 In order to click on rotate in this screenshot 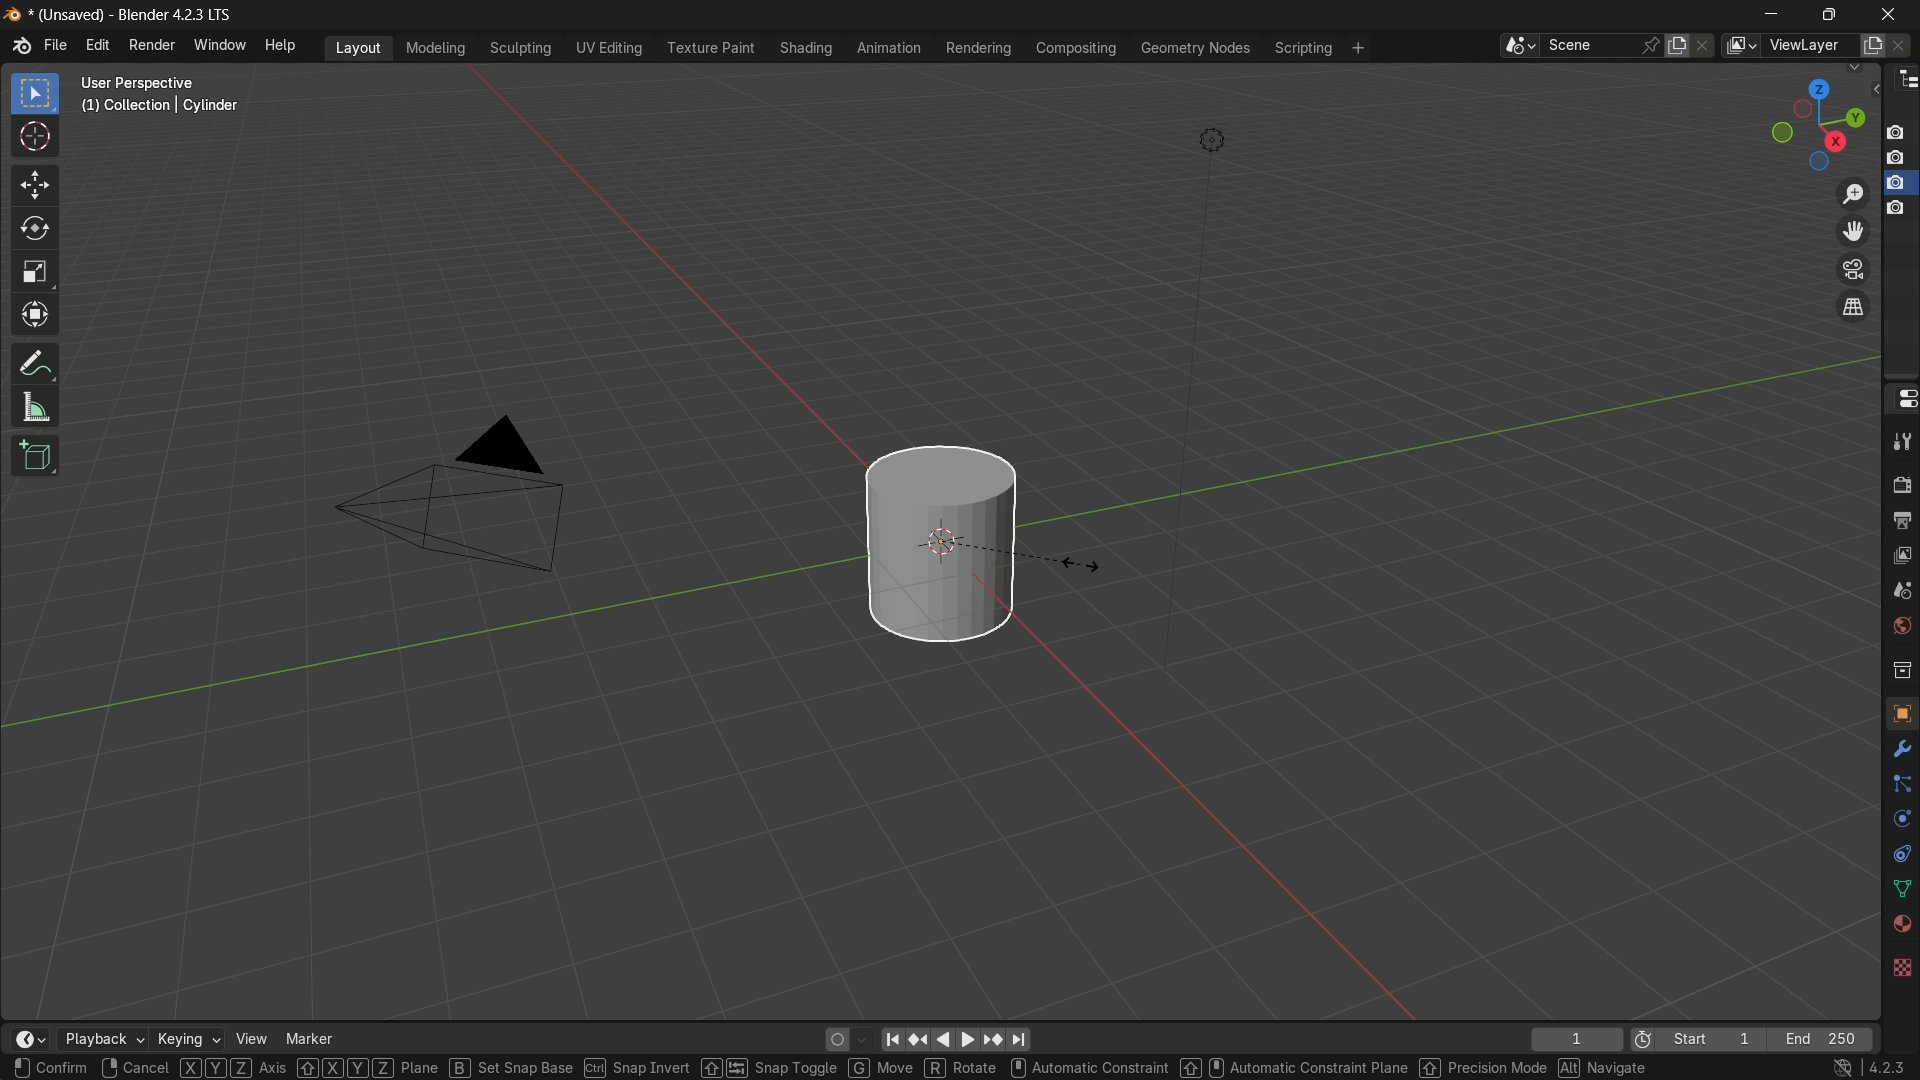, I will do `click(36, 231)`.